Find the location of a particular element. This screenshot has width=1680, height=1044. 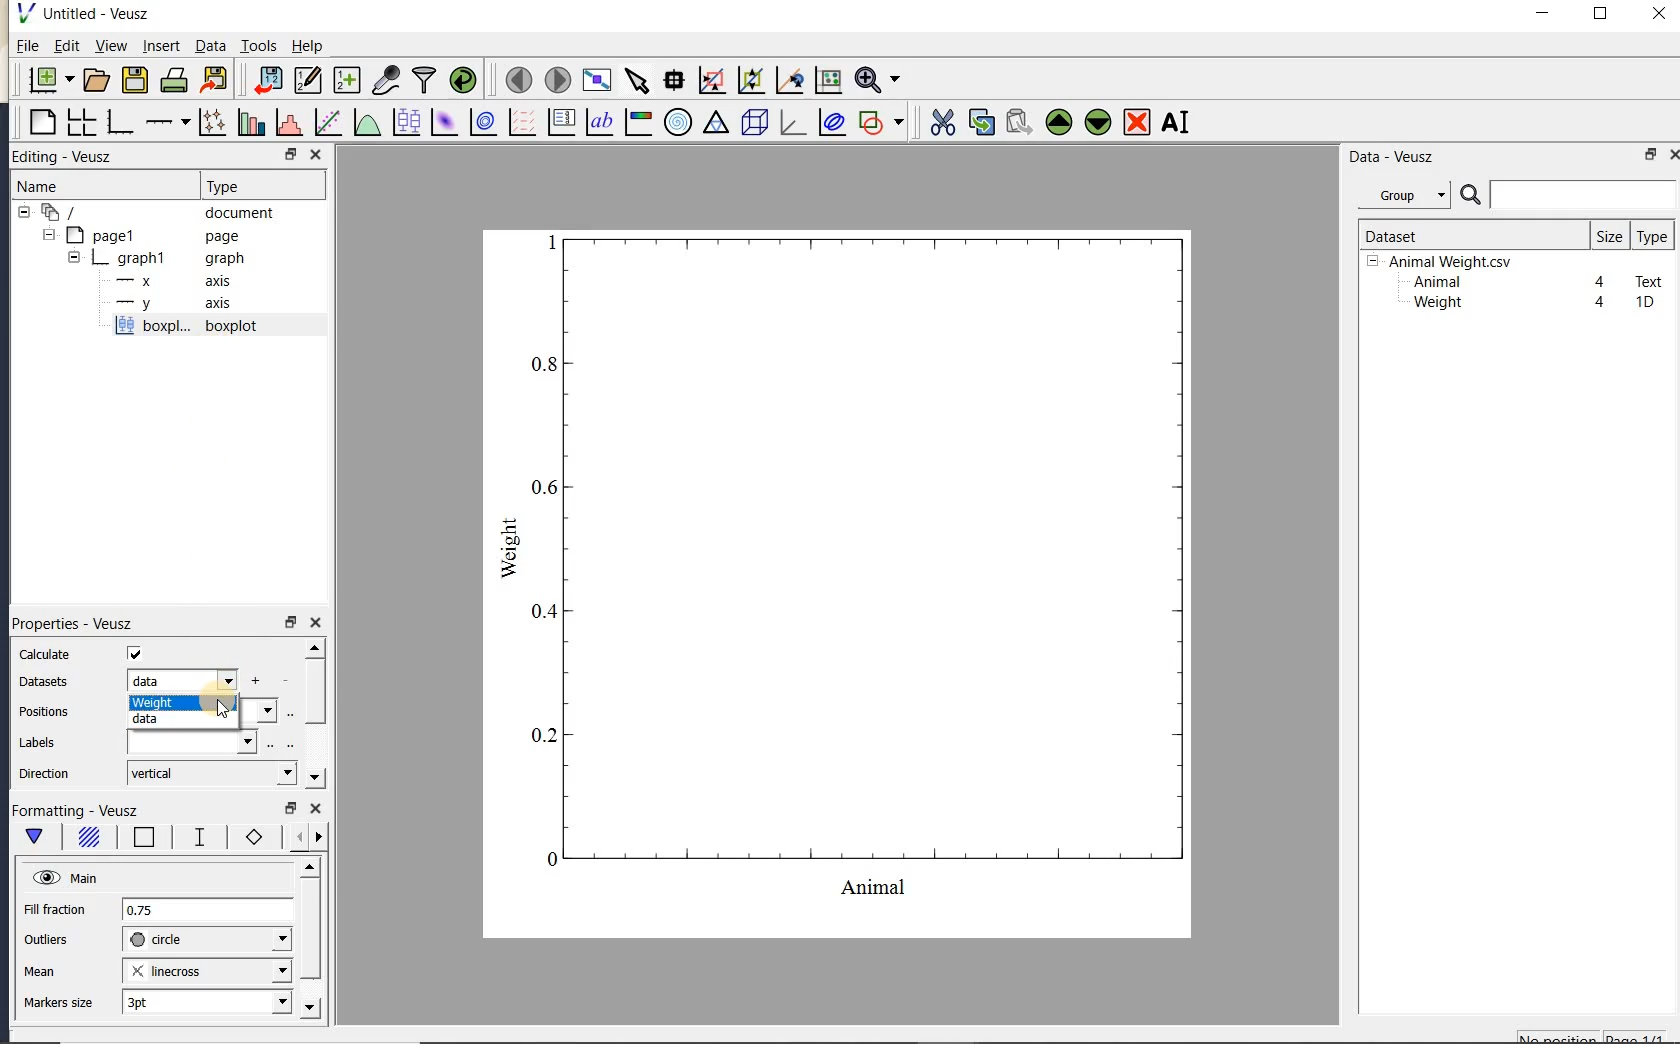

Tools is located at coordinates (260, 44).